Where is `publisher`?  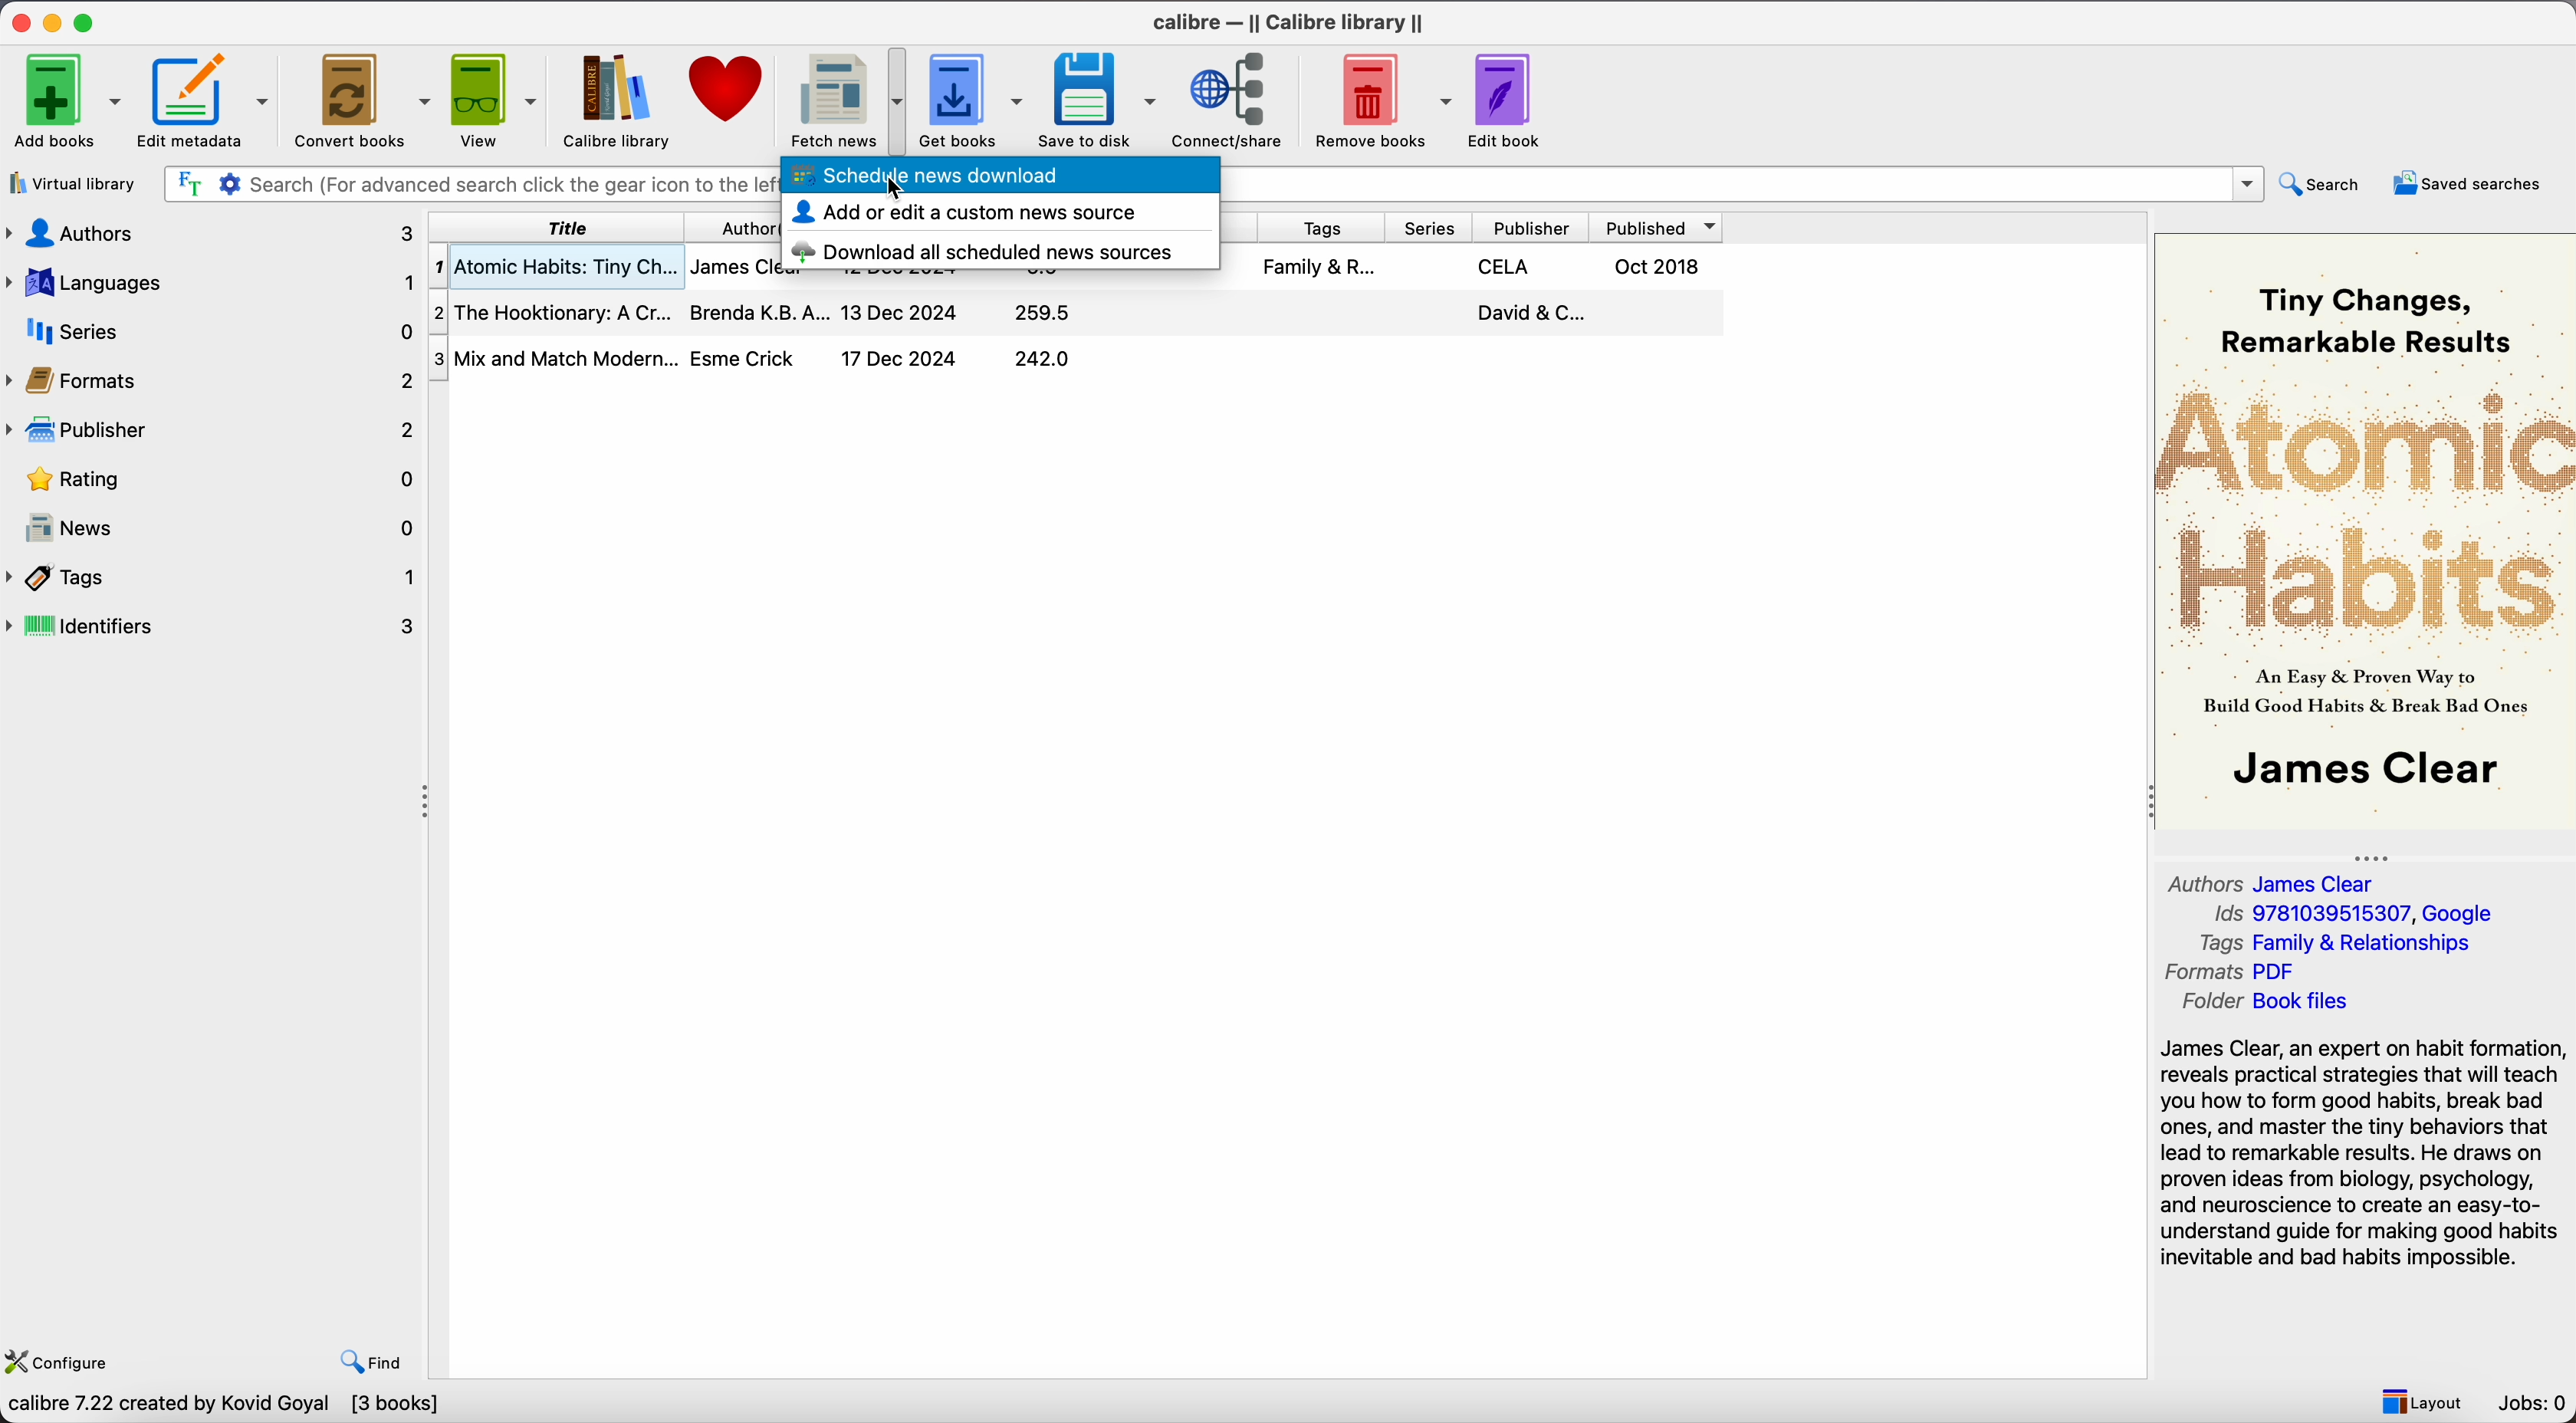 publisher is located at coordinates (208, 430).